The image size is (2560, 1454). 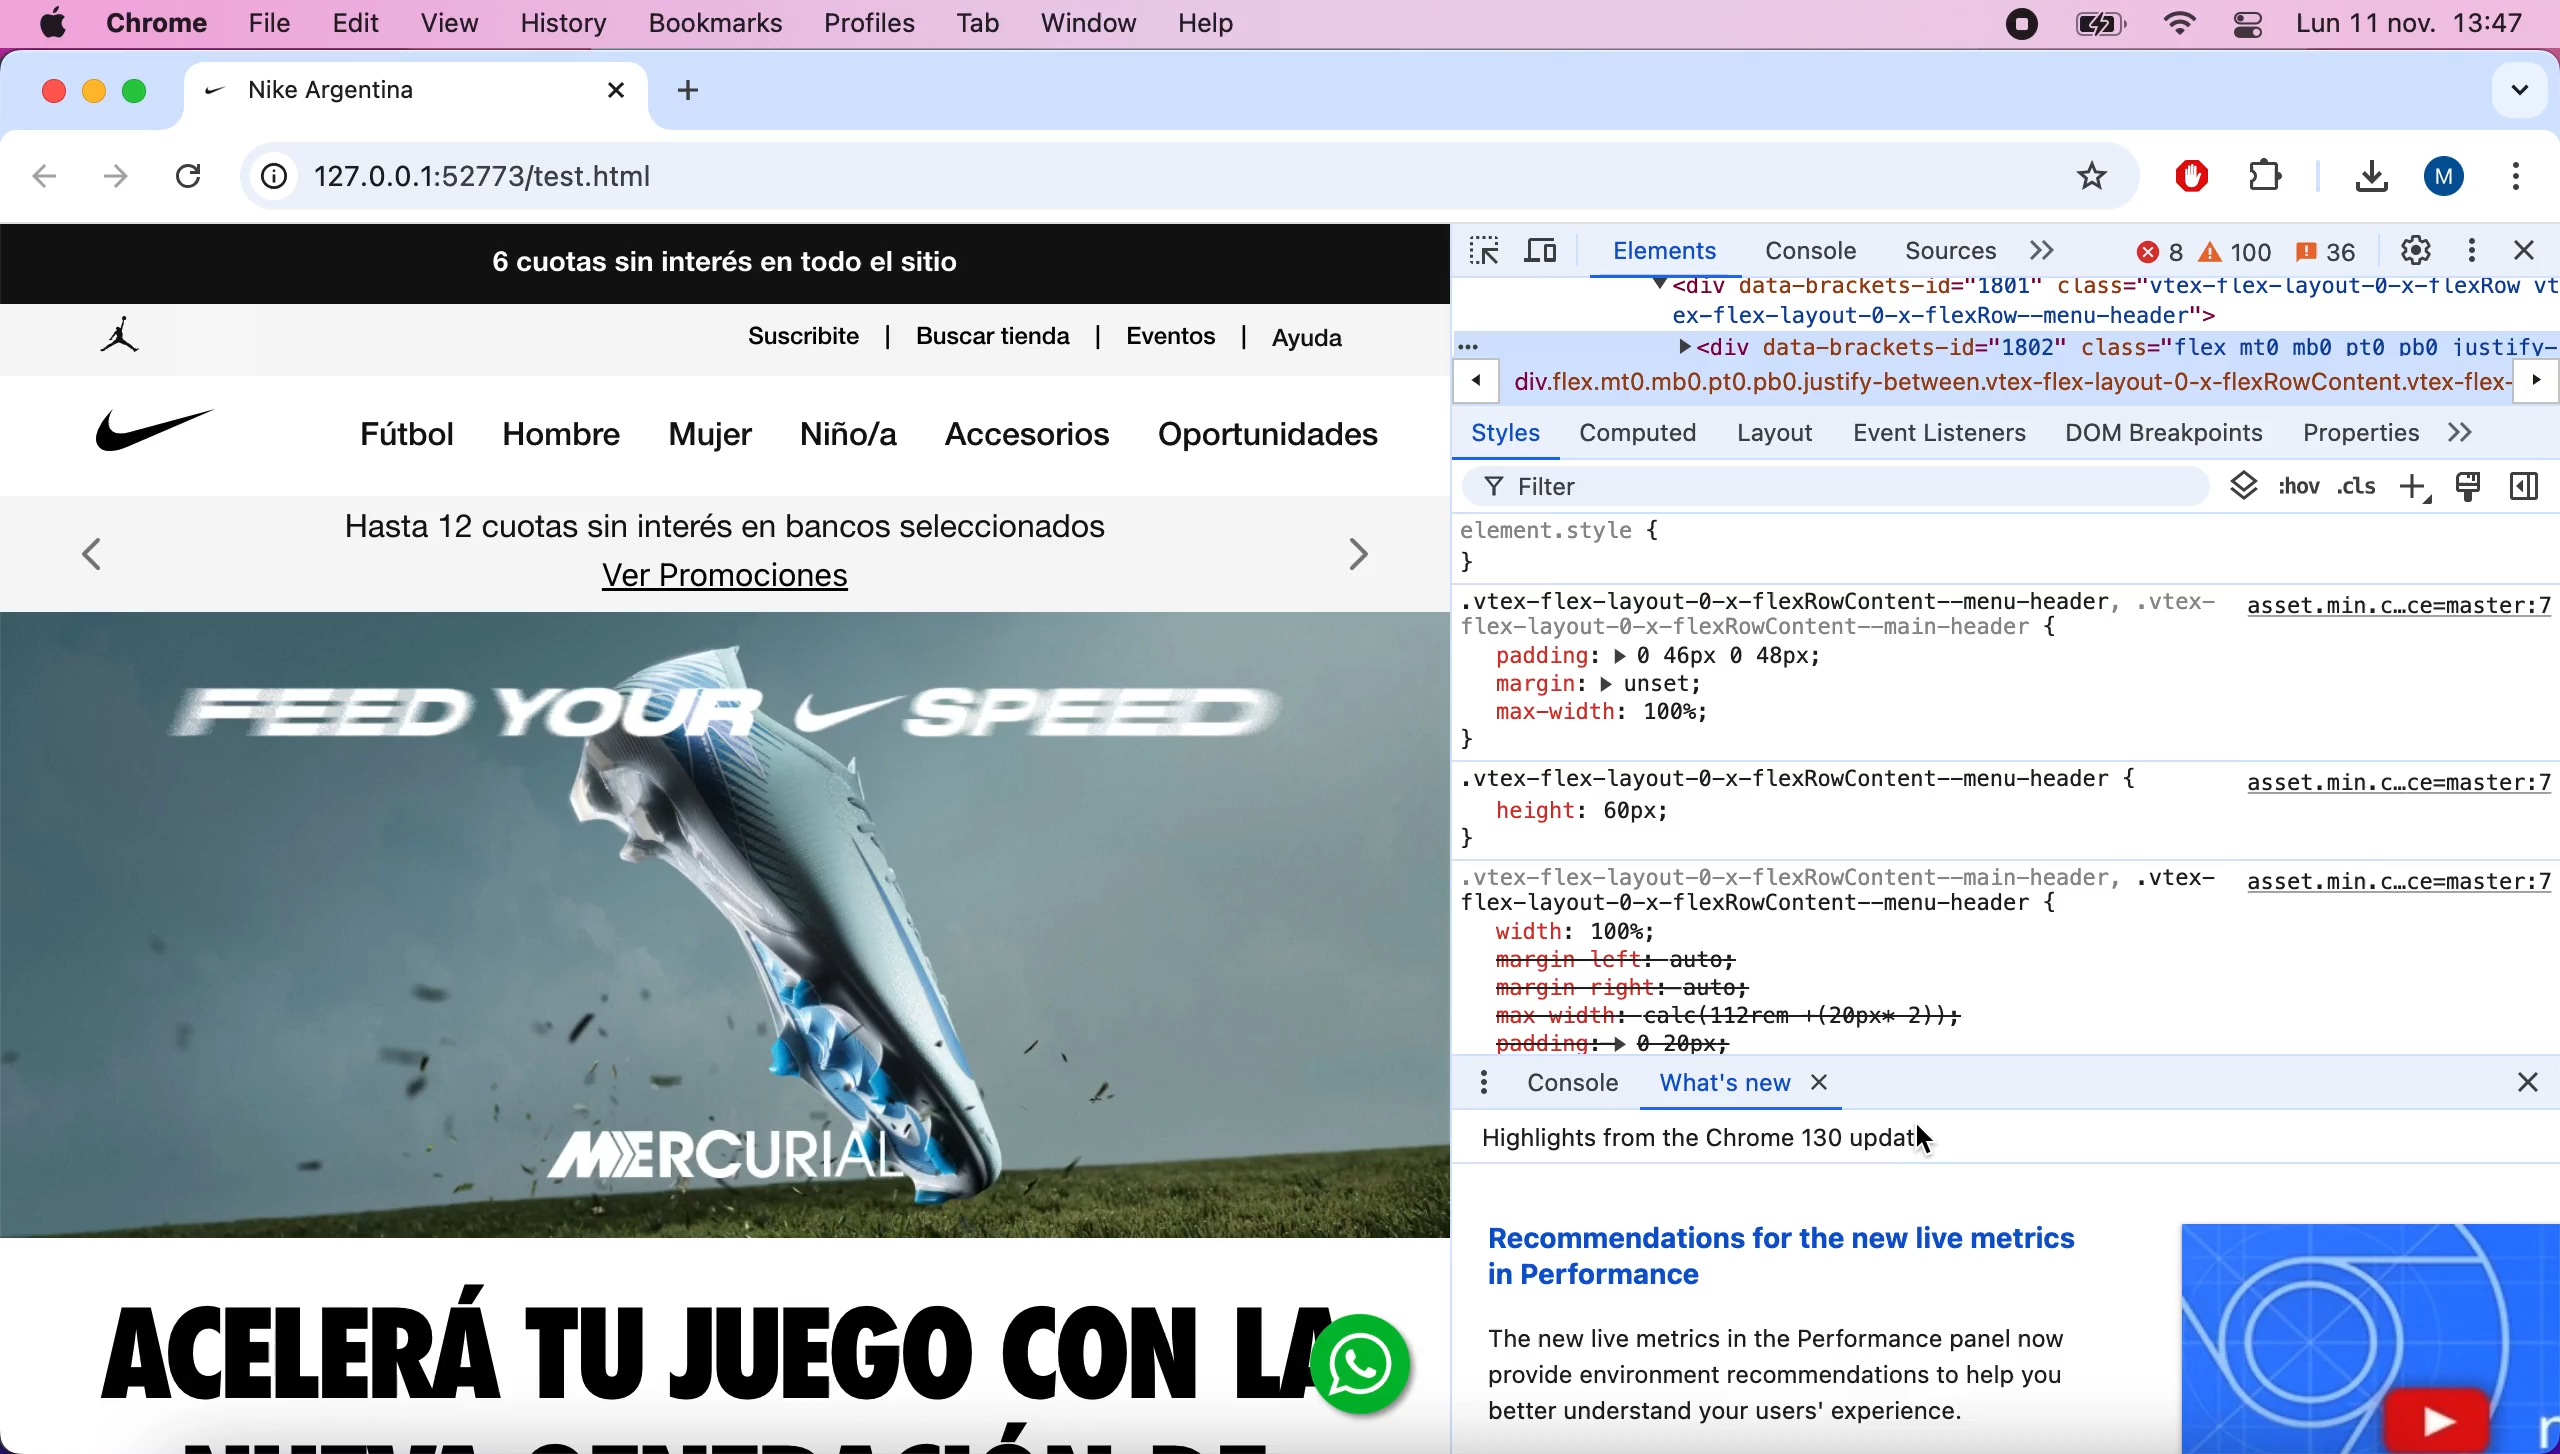 I want to click on edit, so click(x=366, y=23).